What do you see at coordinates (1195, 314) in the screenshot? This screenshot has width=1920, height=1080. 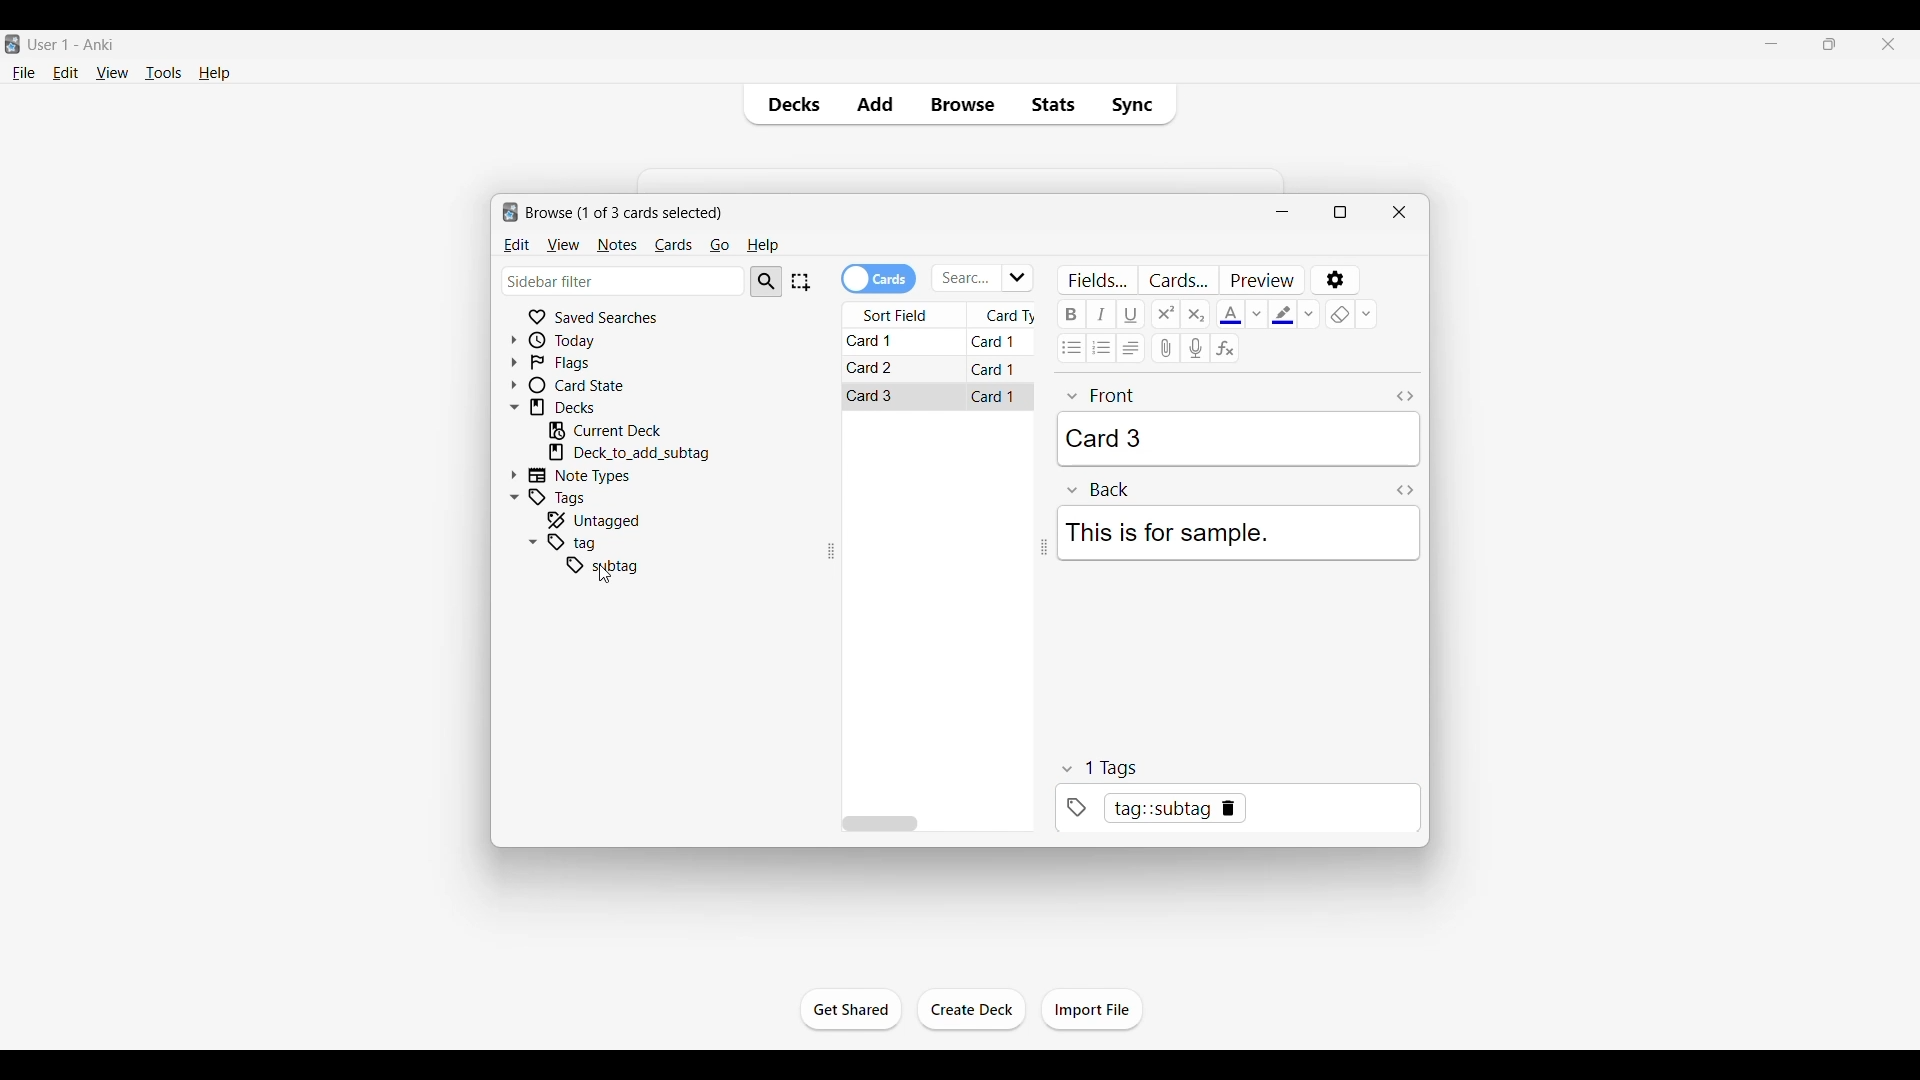 I see `Subscript` at bounding box center [1195, 314].